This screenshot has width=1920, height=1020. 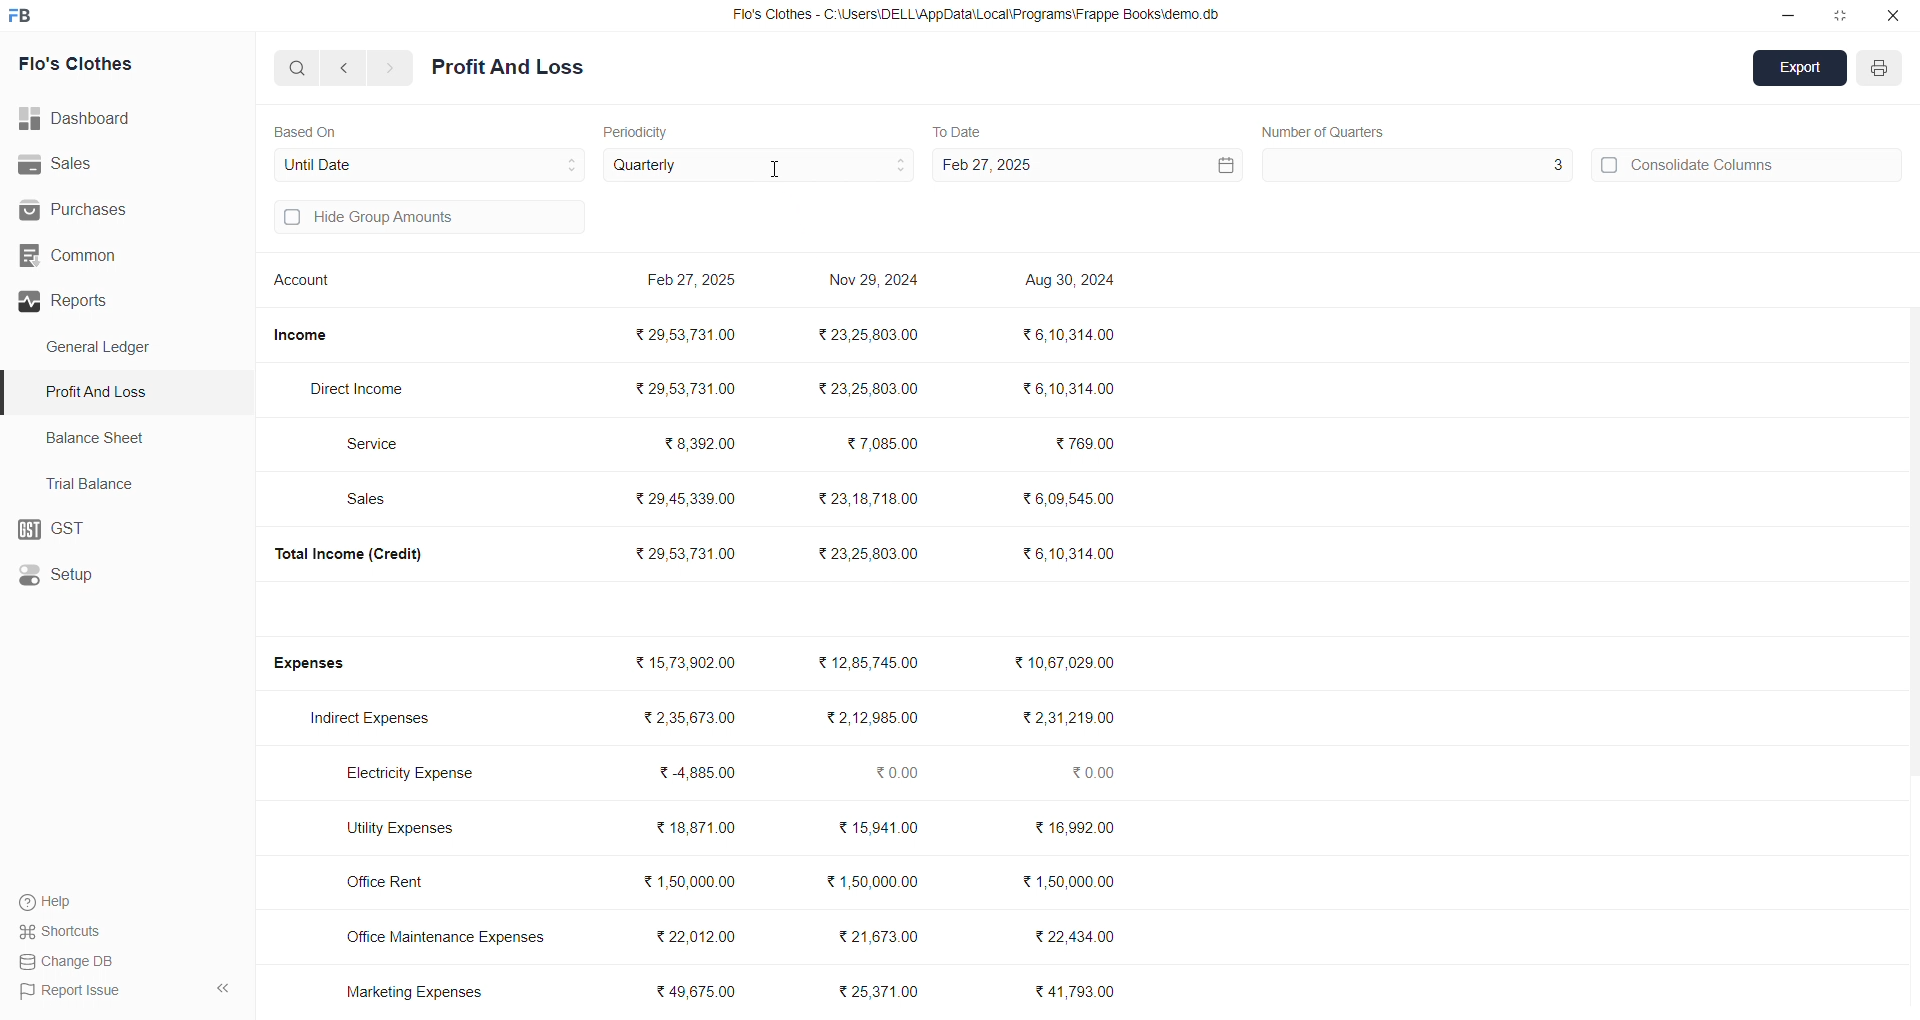 What do you see at coordinates (686, 663) in the screenshot?
I see `₹15,73,902.00` at bounding box center [686, 663].